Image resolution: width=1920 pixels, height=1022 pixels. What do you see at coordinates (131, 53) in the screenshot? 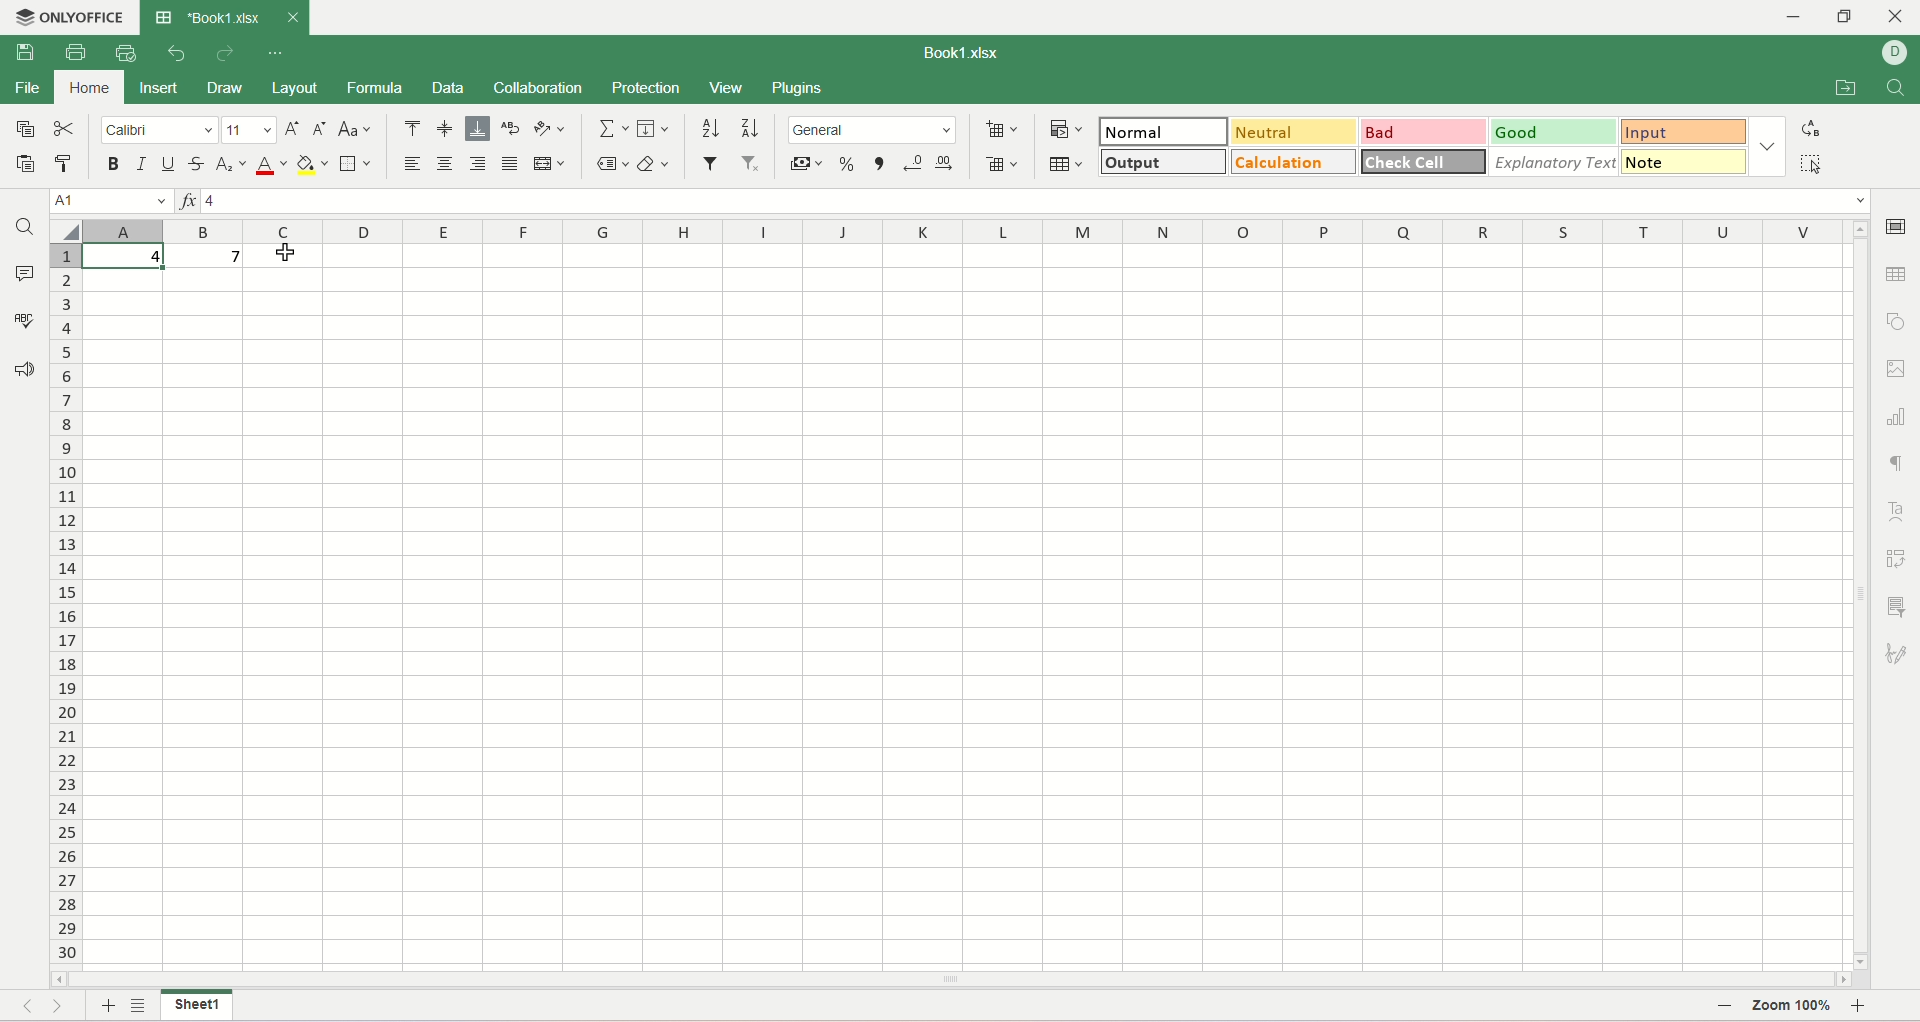
I see `print preview` at bounding box center [131, 53].